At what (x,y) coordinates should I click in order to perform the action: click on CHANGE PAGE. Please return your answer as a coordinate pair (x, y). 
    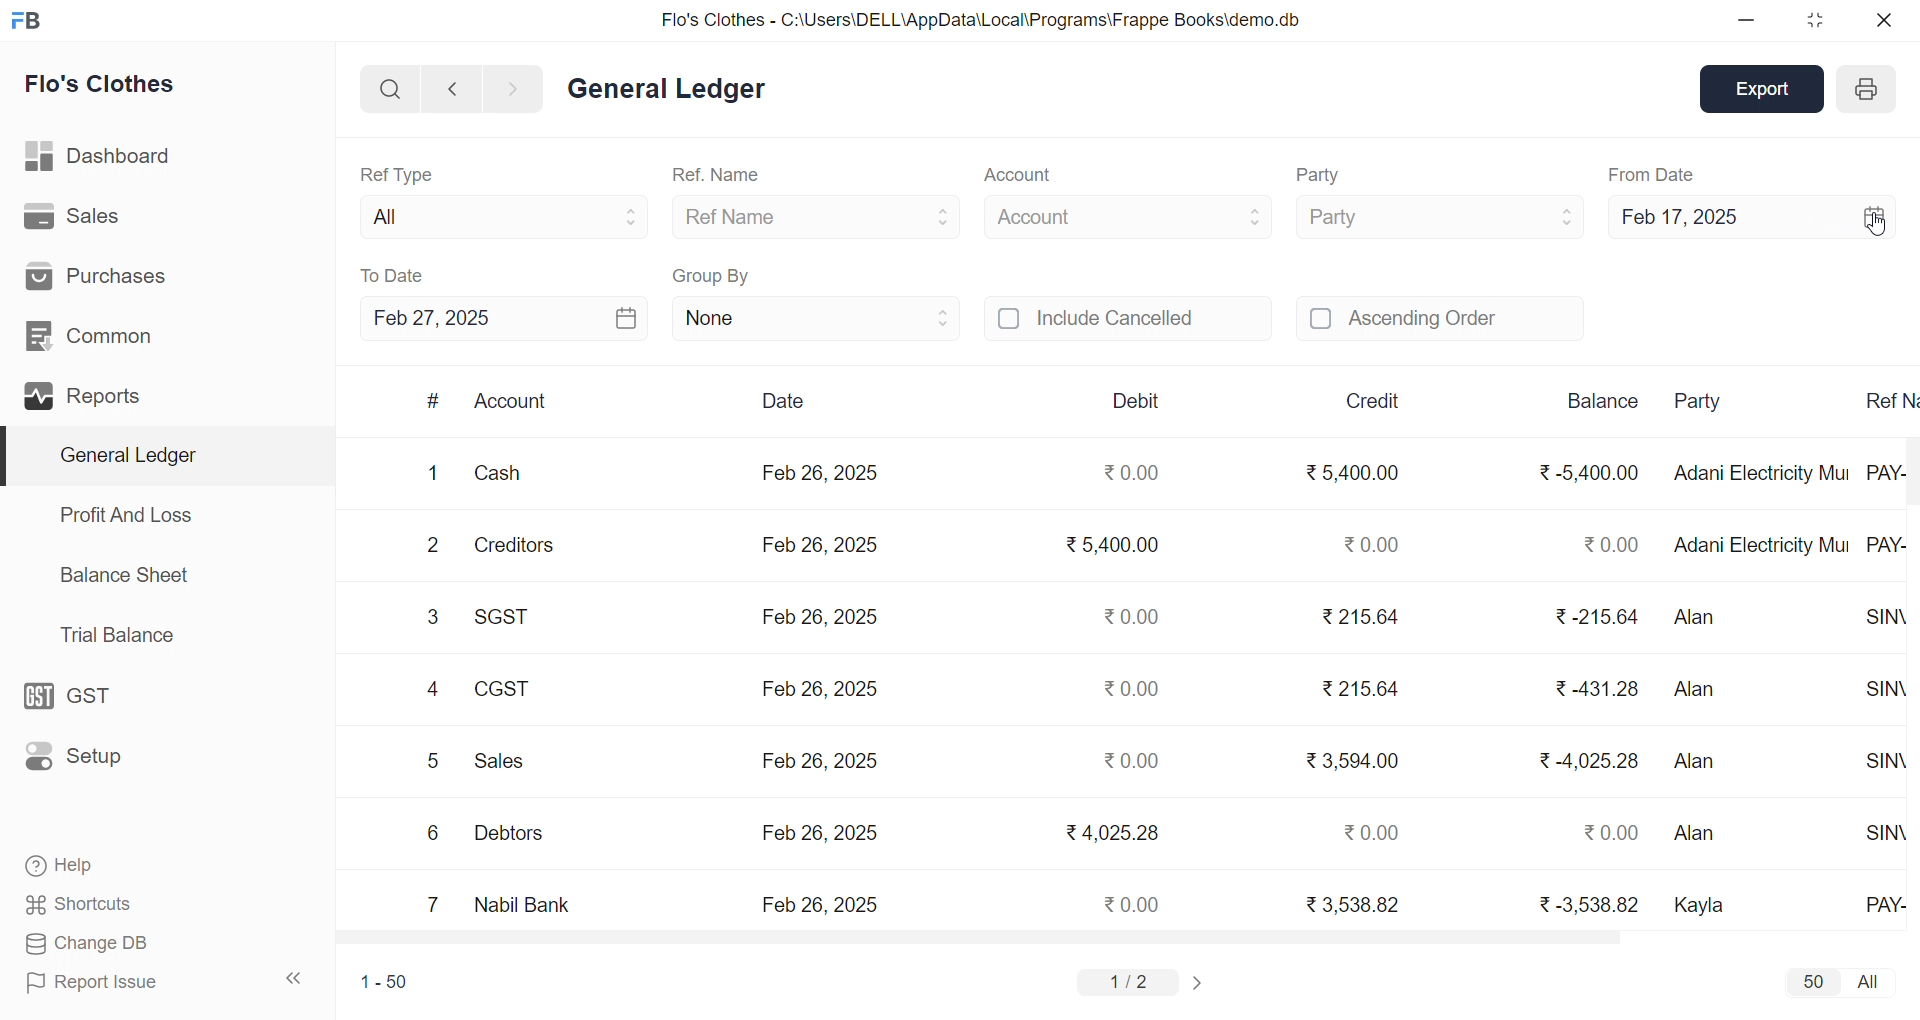
    Looking at the image, I should click on (1200, 982).